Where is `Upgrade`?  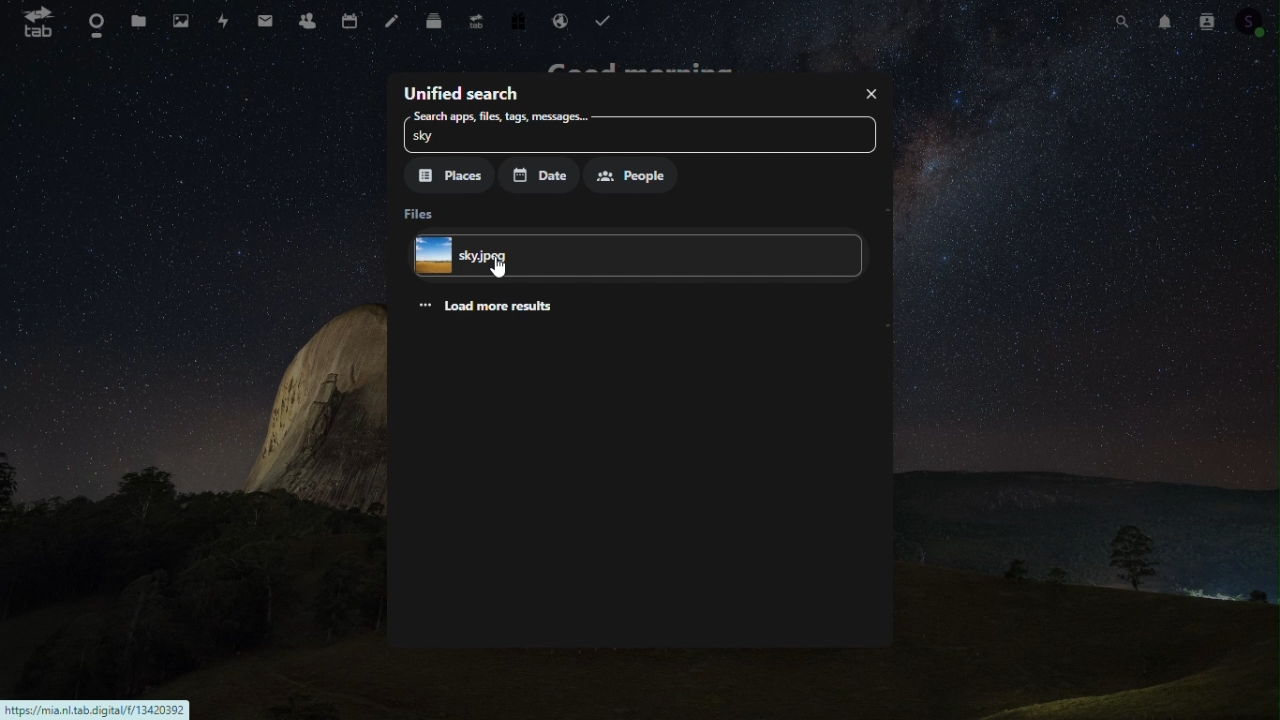
Upgrade is located at coordinates (474, 15).